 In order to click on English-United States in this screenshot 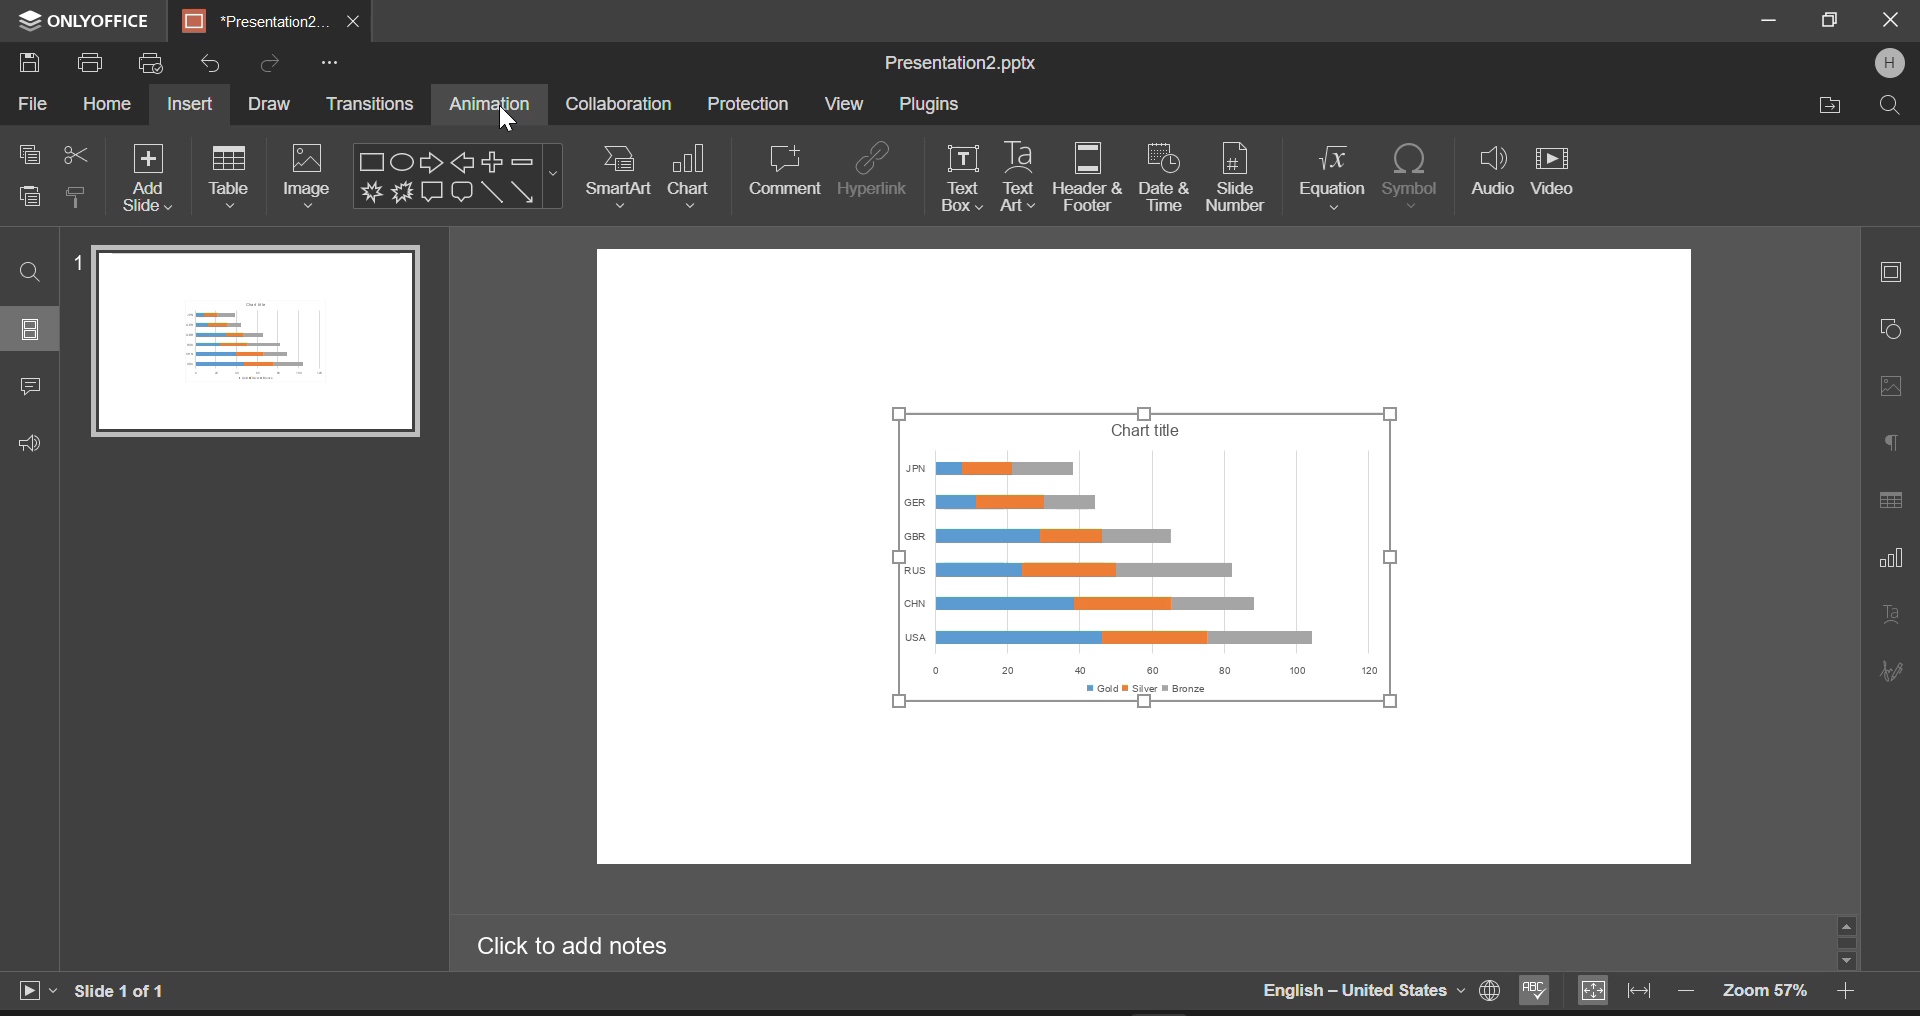, I will do `click(1379, 990)`.